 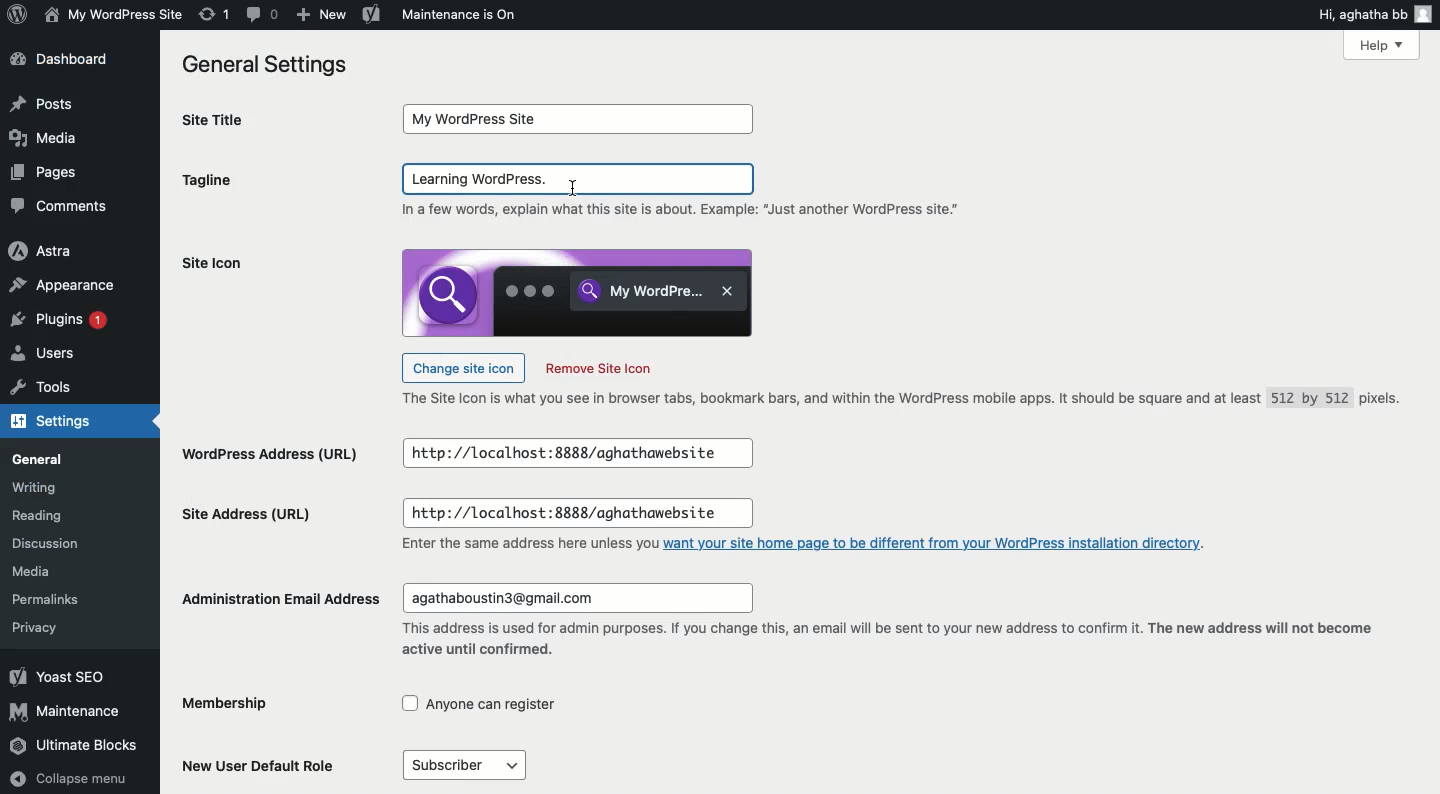 What do you see at coordinates (49, 172) in the screenshot?
I see `Pages` at bounding box center [49, 172].